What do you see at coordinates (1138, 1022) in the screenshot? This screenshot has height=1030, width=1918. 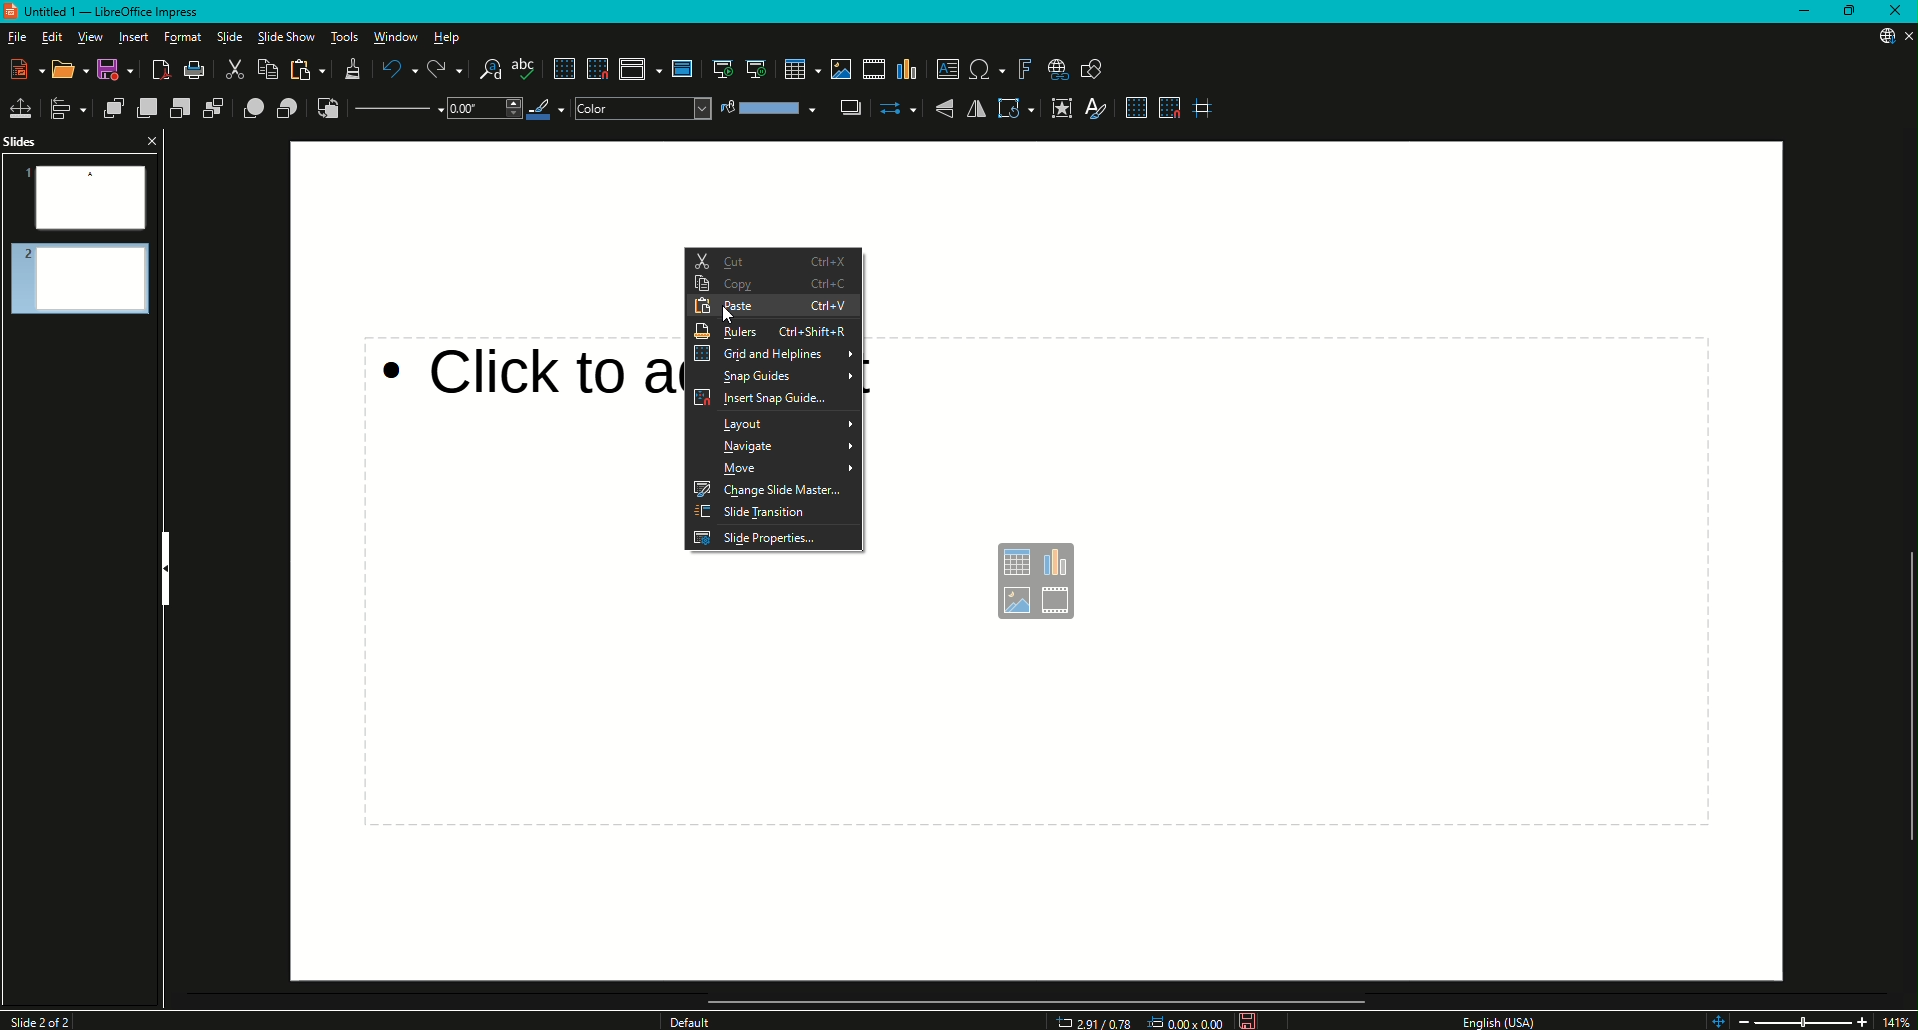 I see `Dimensions` at bounding box center [1138, 1022].